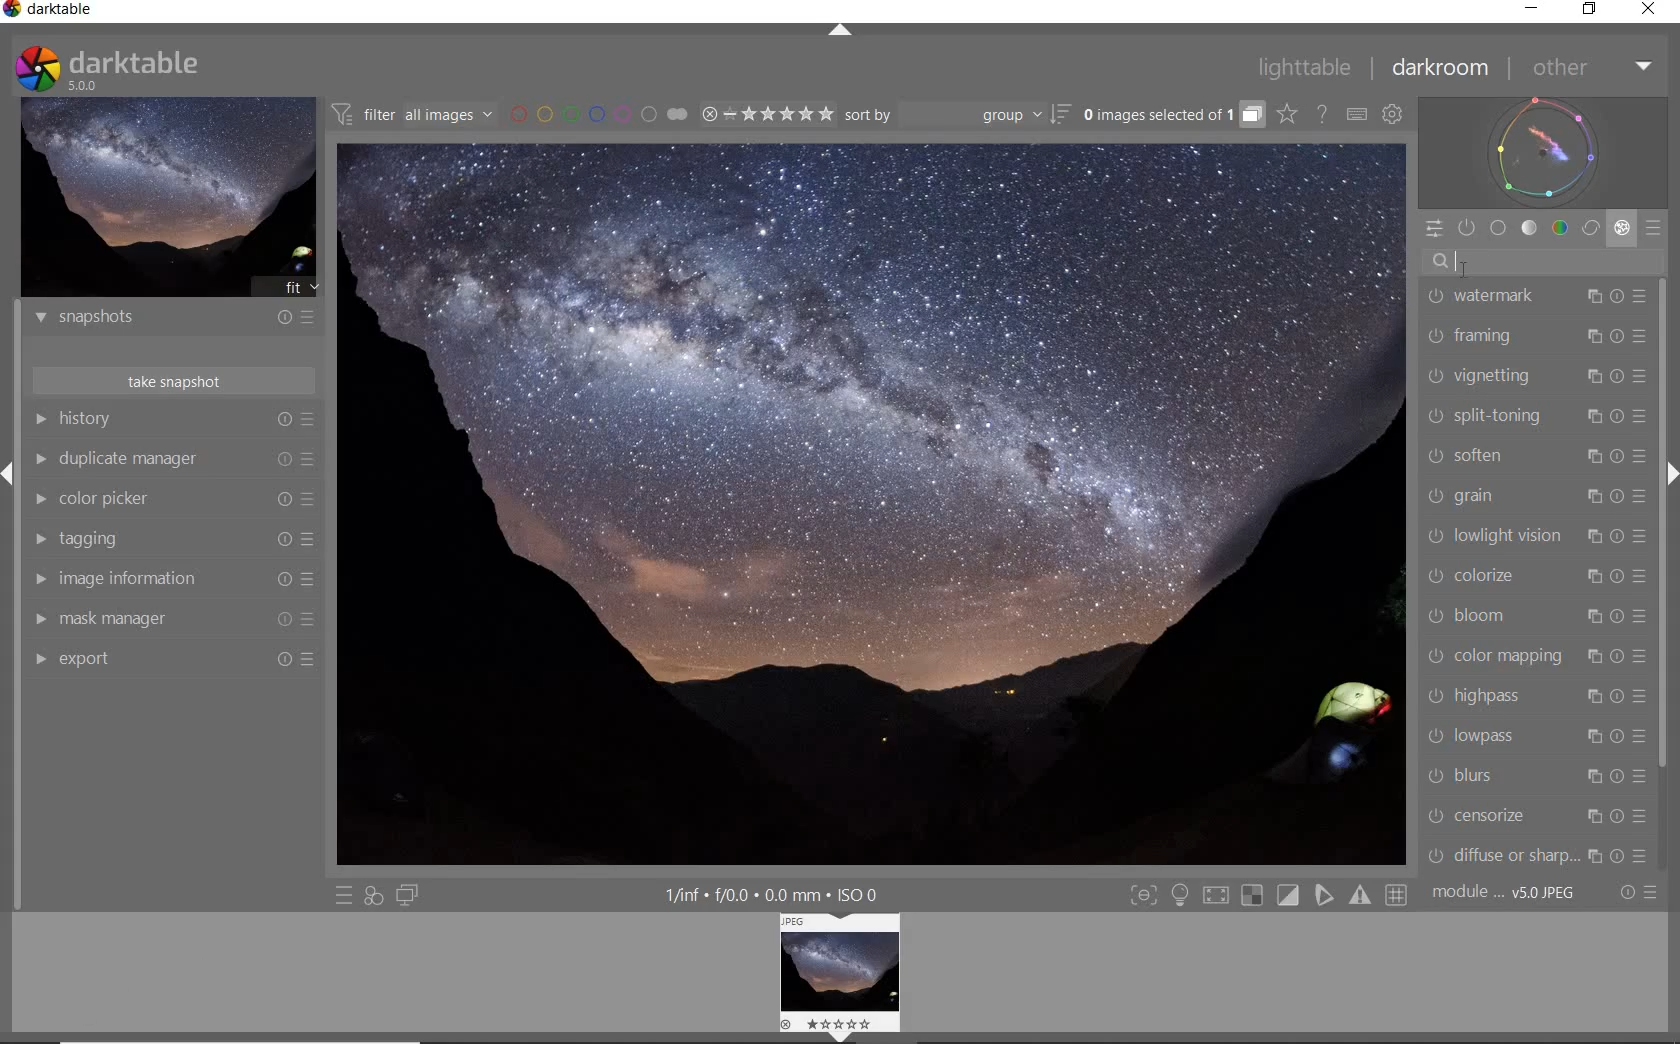  Describe the element at coordinates (1593, 494) in the screenshot. I see `multiple instance actions` at that location.